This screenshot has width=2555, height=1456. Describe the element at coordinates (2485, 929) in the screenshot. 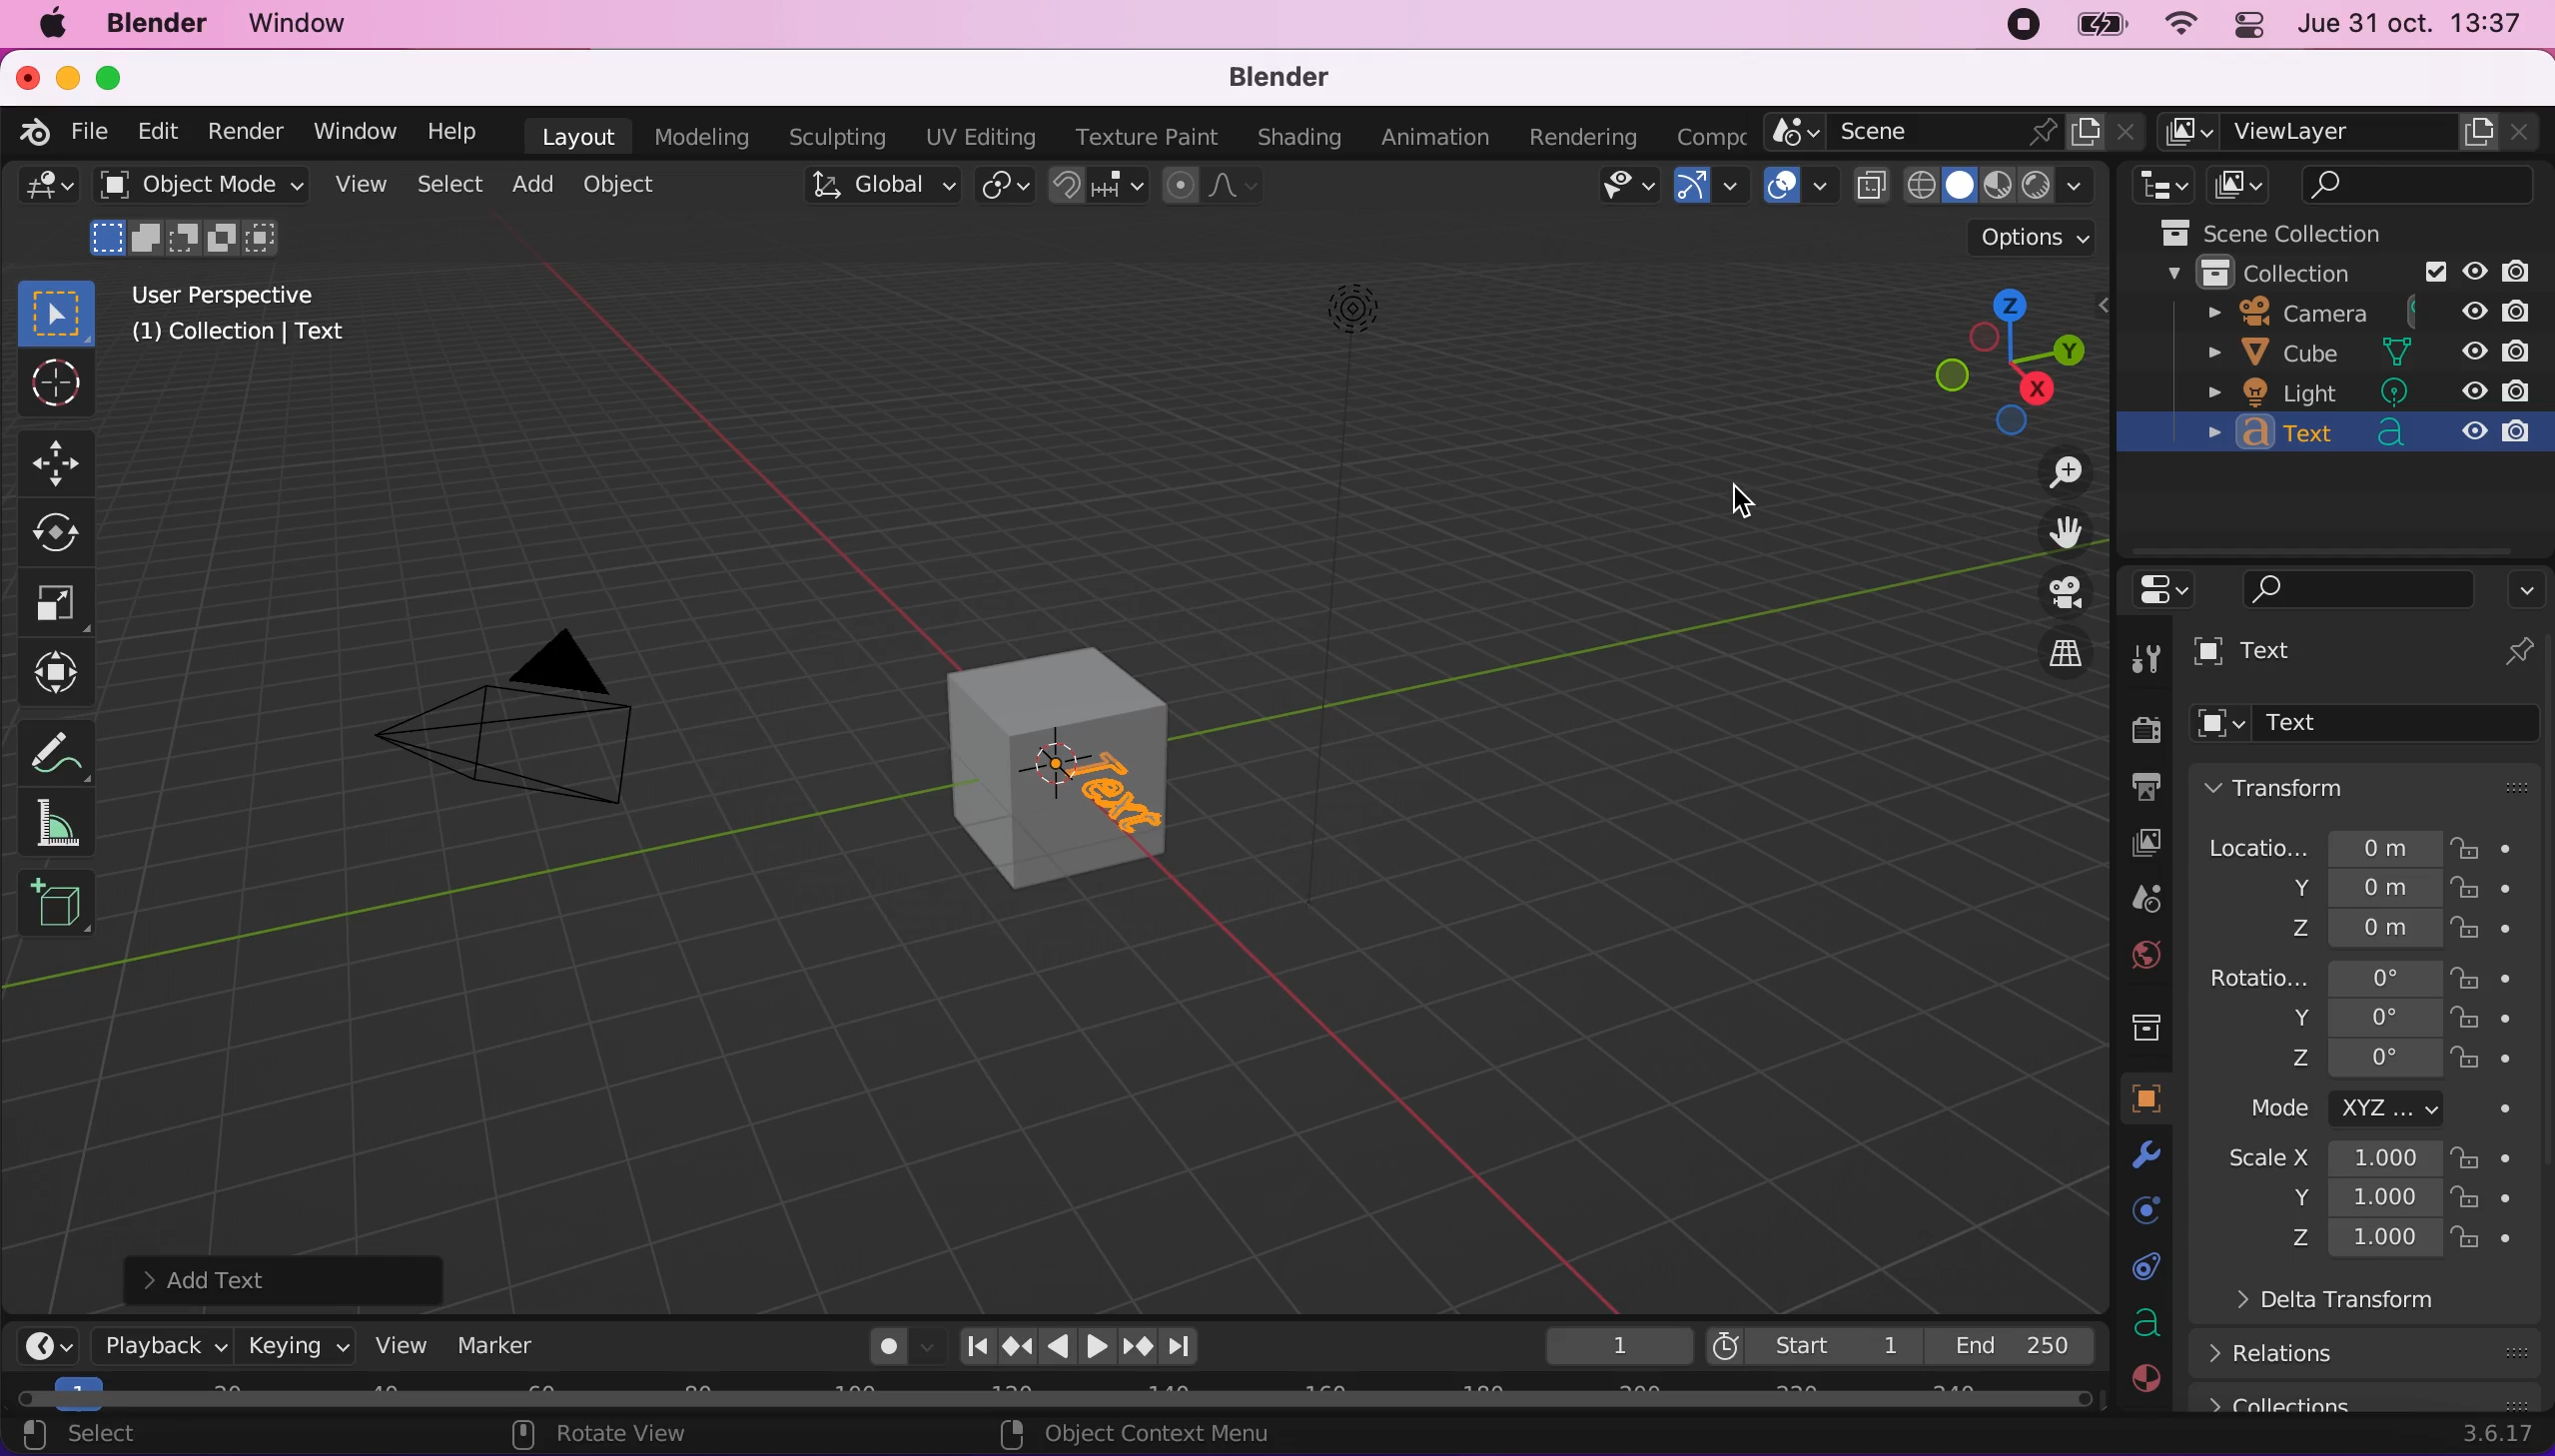

I see `lock button` at that location.